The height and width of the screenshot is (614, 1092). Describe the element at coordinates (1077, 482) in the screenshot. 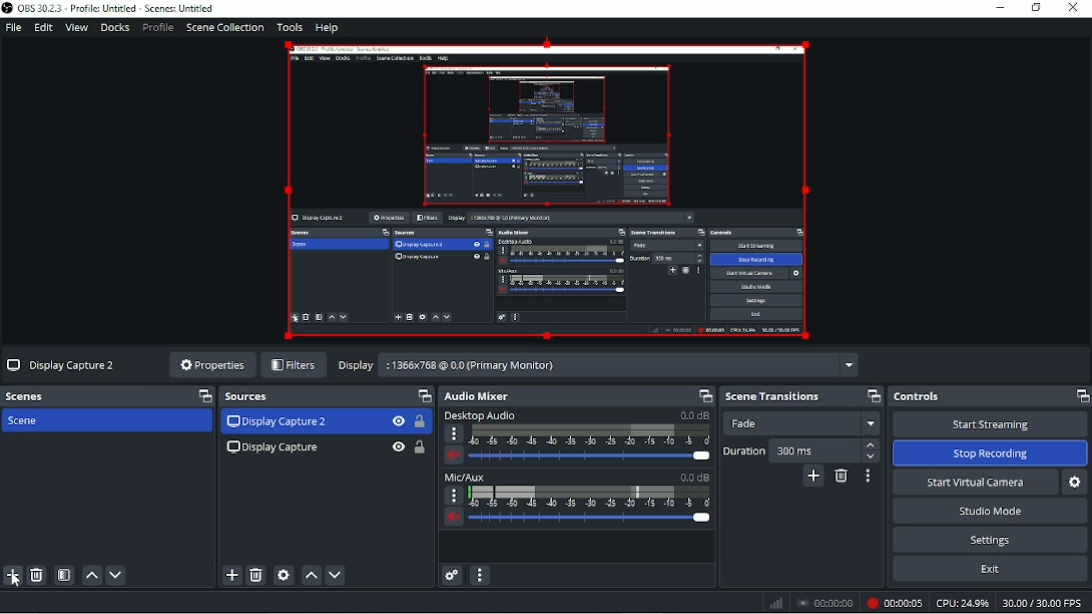

I see `Configure virtual camera` at that location.